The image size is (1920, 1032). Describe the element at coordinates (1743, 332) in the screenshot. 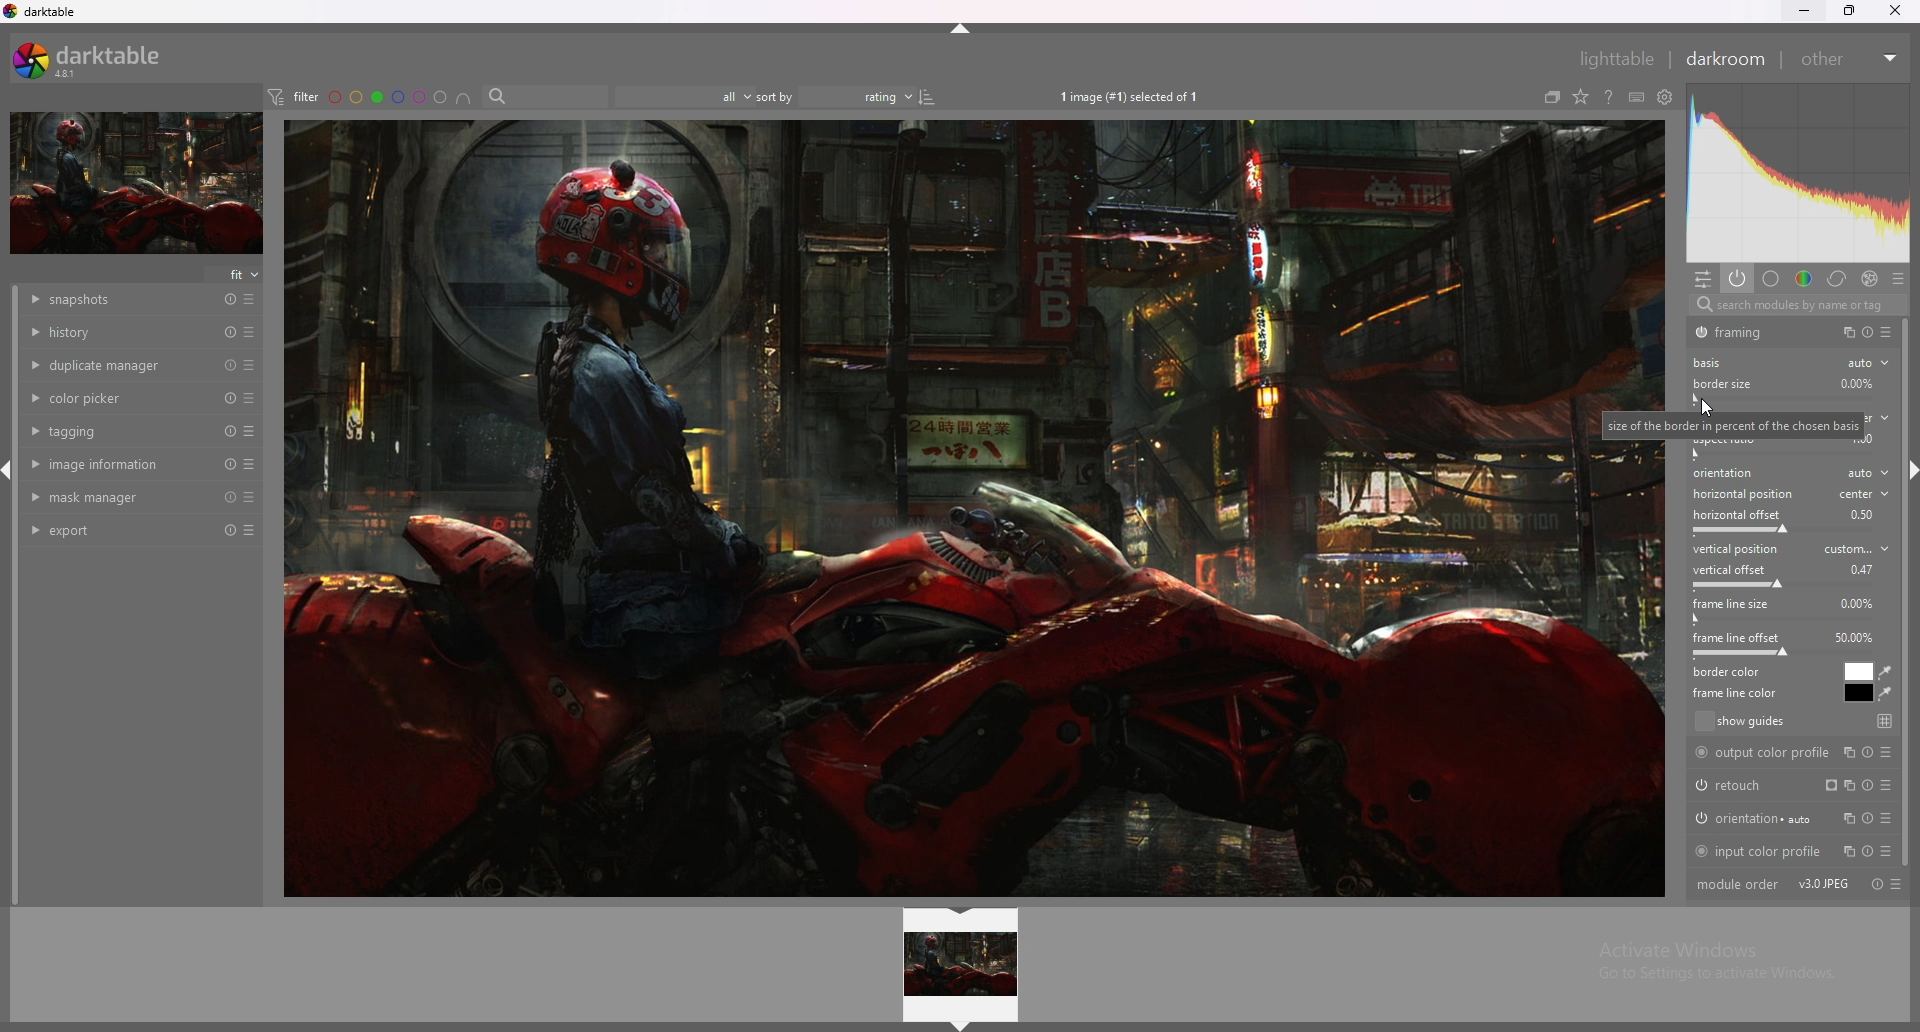

I see `framing` at that location.